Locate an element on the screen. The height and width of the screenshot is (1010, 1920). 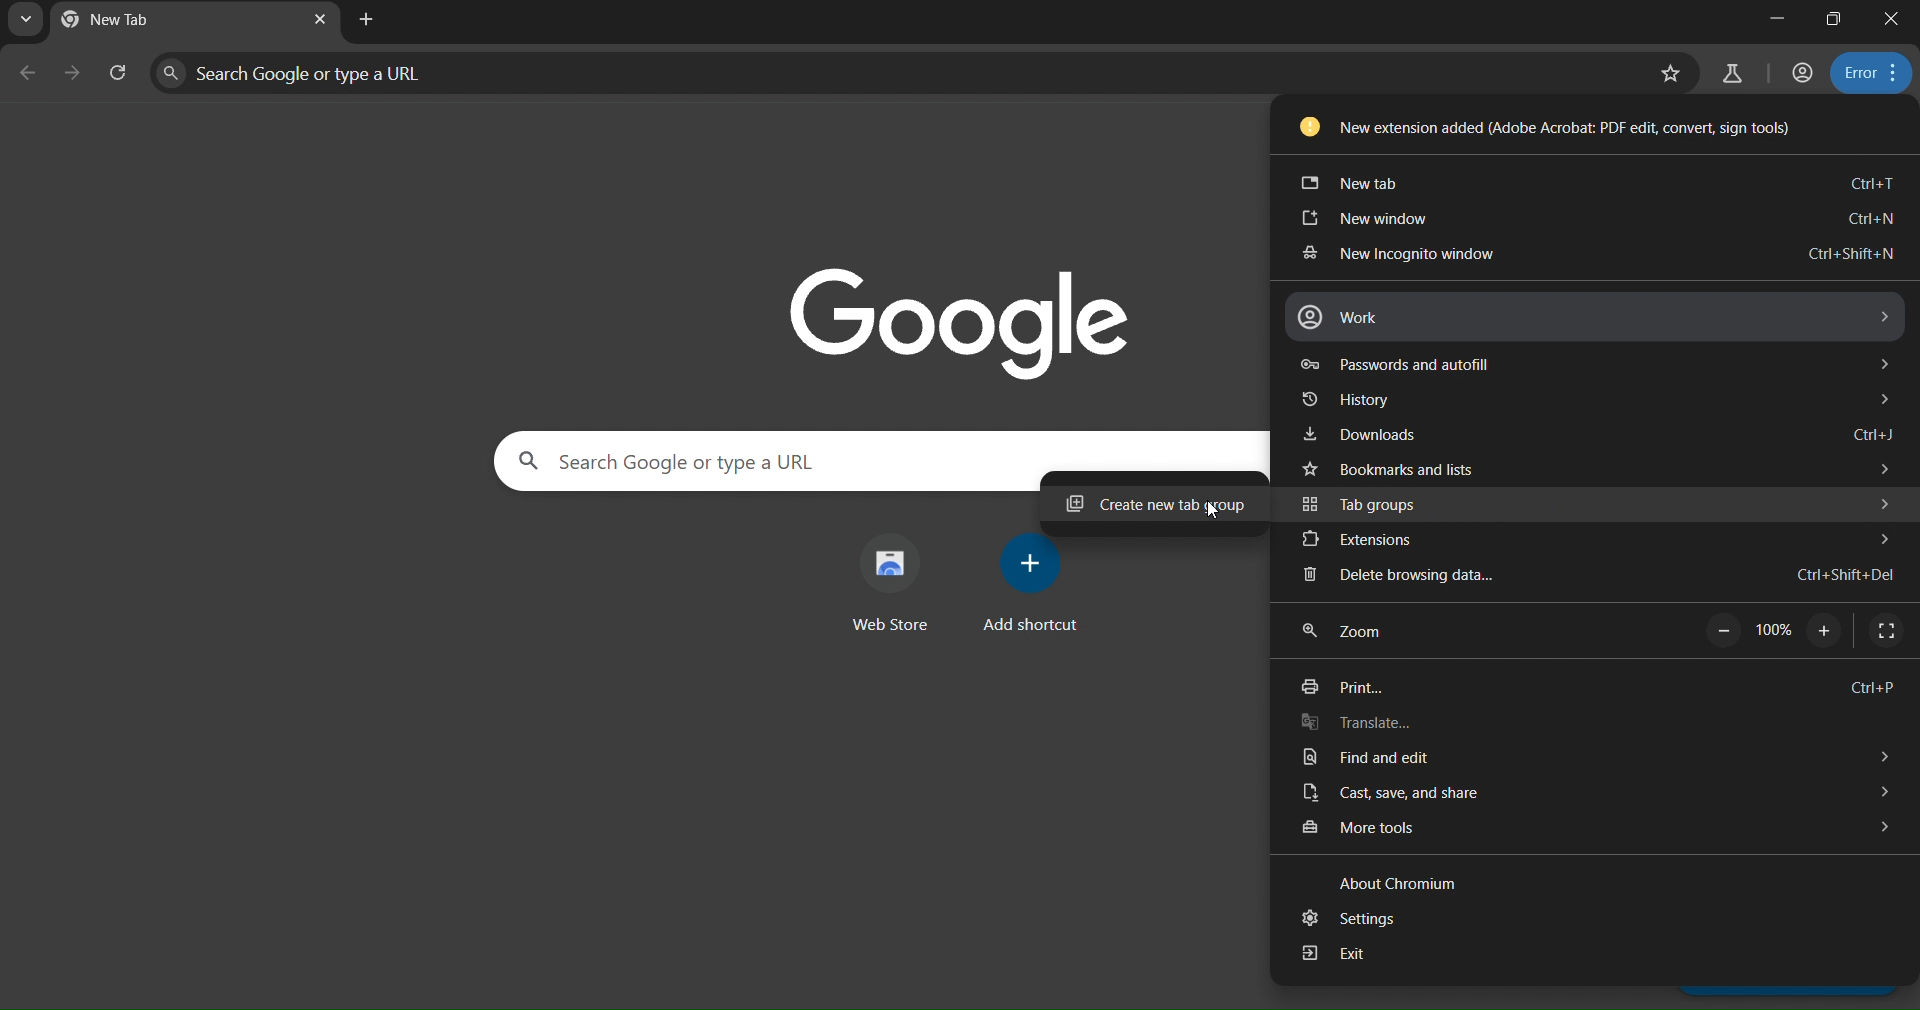
current page is located at coordinates (124, 19).